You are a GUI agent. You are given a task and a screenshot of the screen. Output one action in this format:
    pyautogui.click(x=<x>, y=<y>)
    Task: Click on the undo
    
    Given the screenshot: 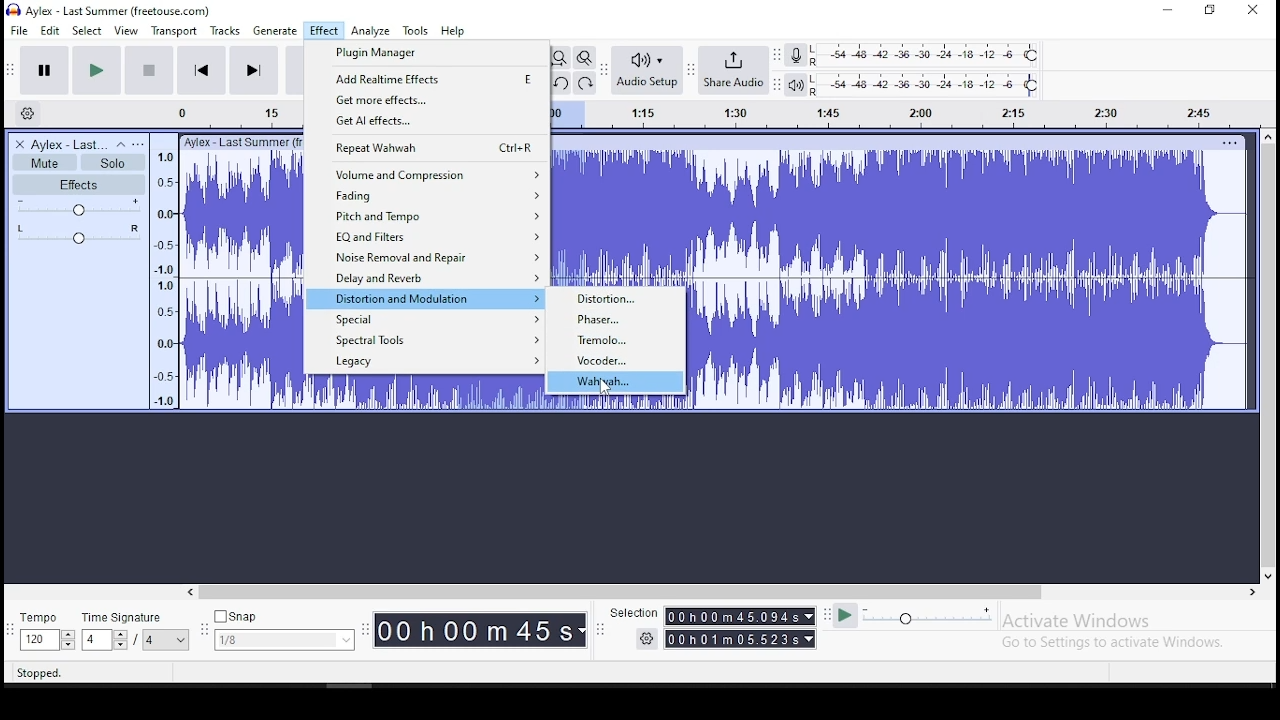 What is the action you would take?
    pyautogui.click(x=562, y=83)
    